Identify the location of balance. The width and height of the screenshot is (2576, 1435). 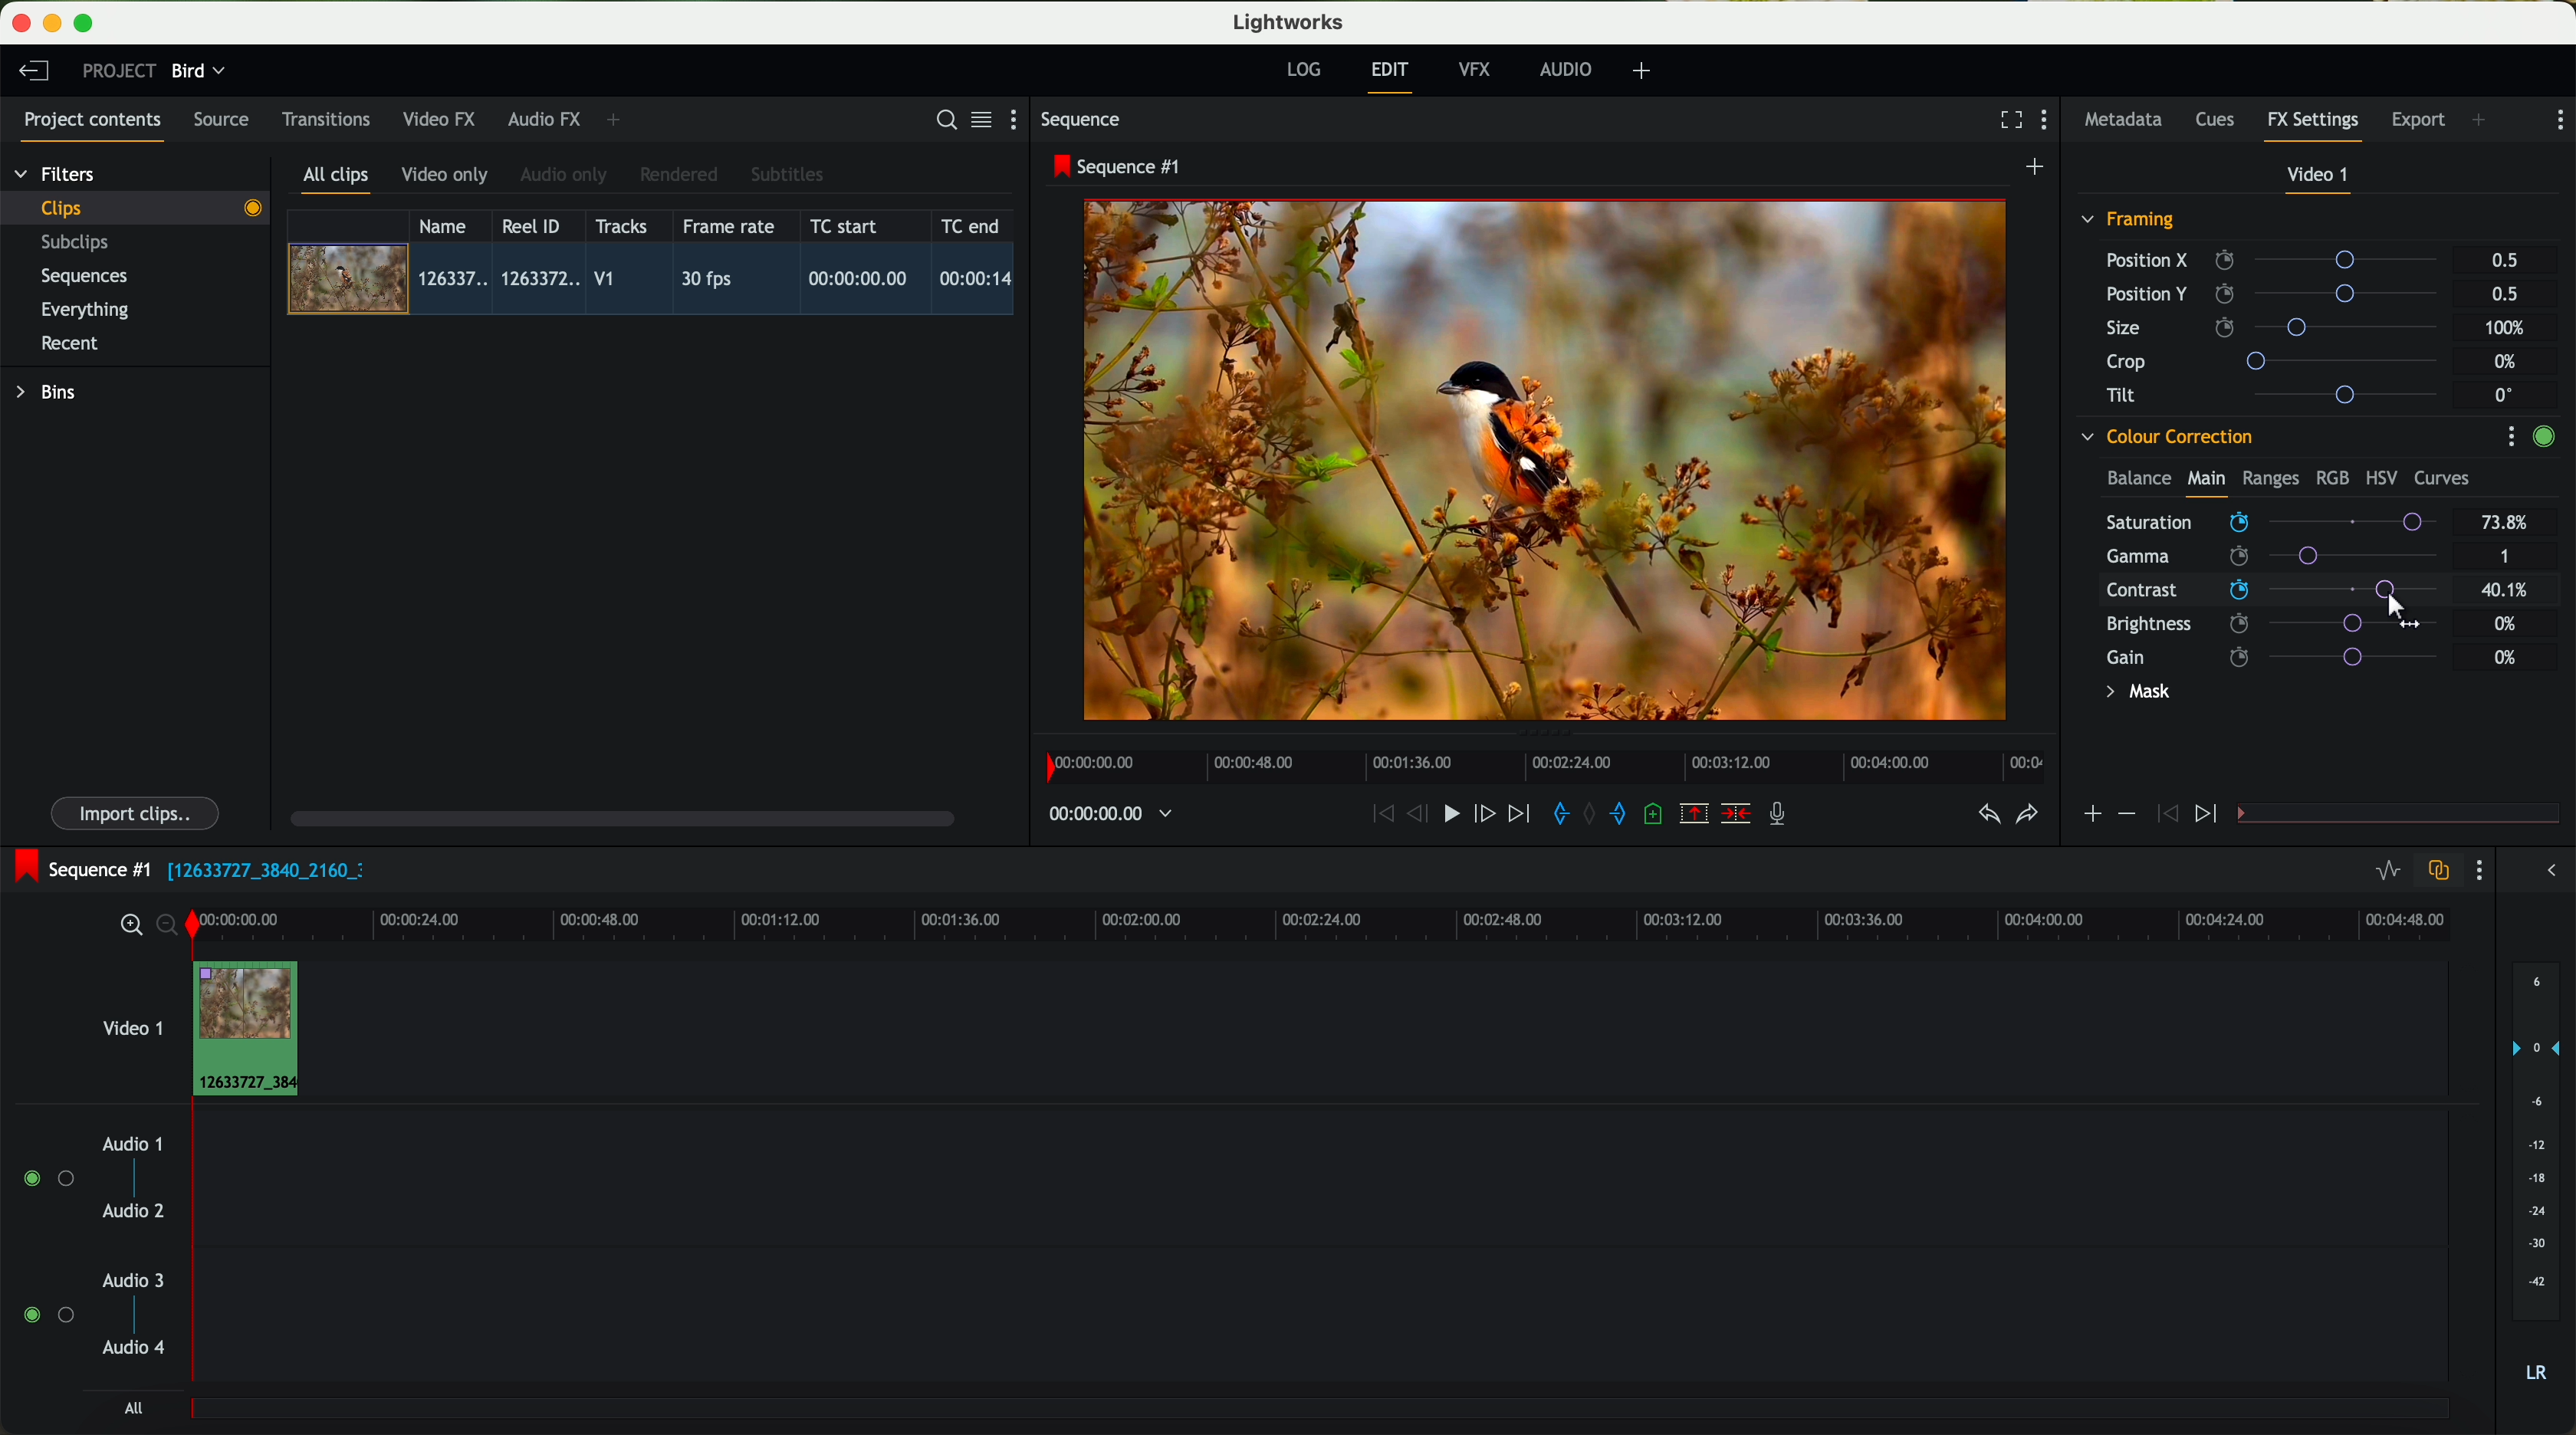
(2139, 480).